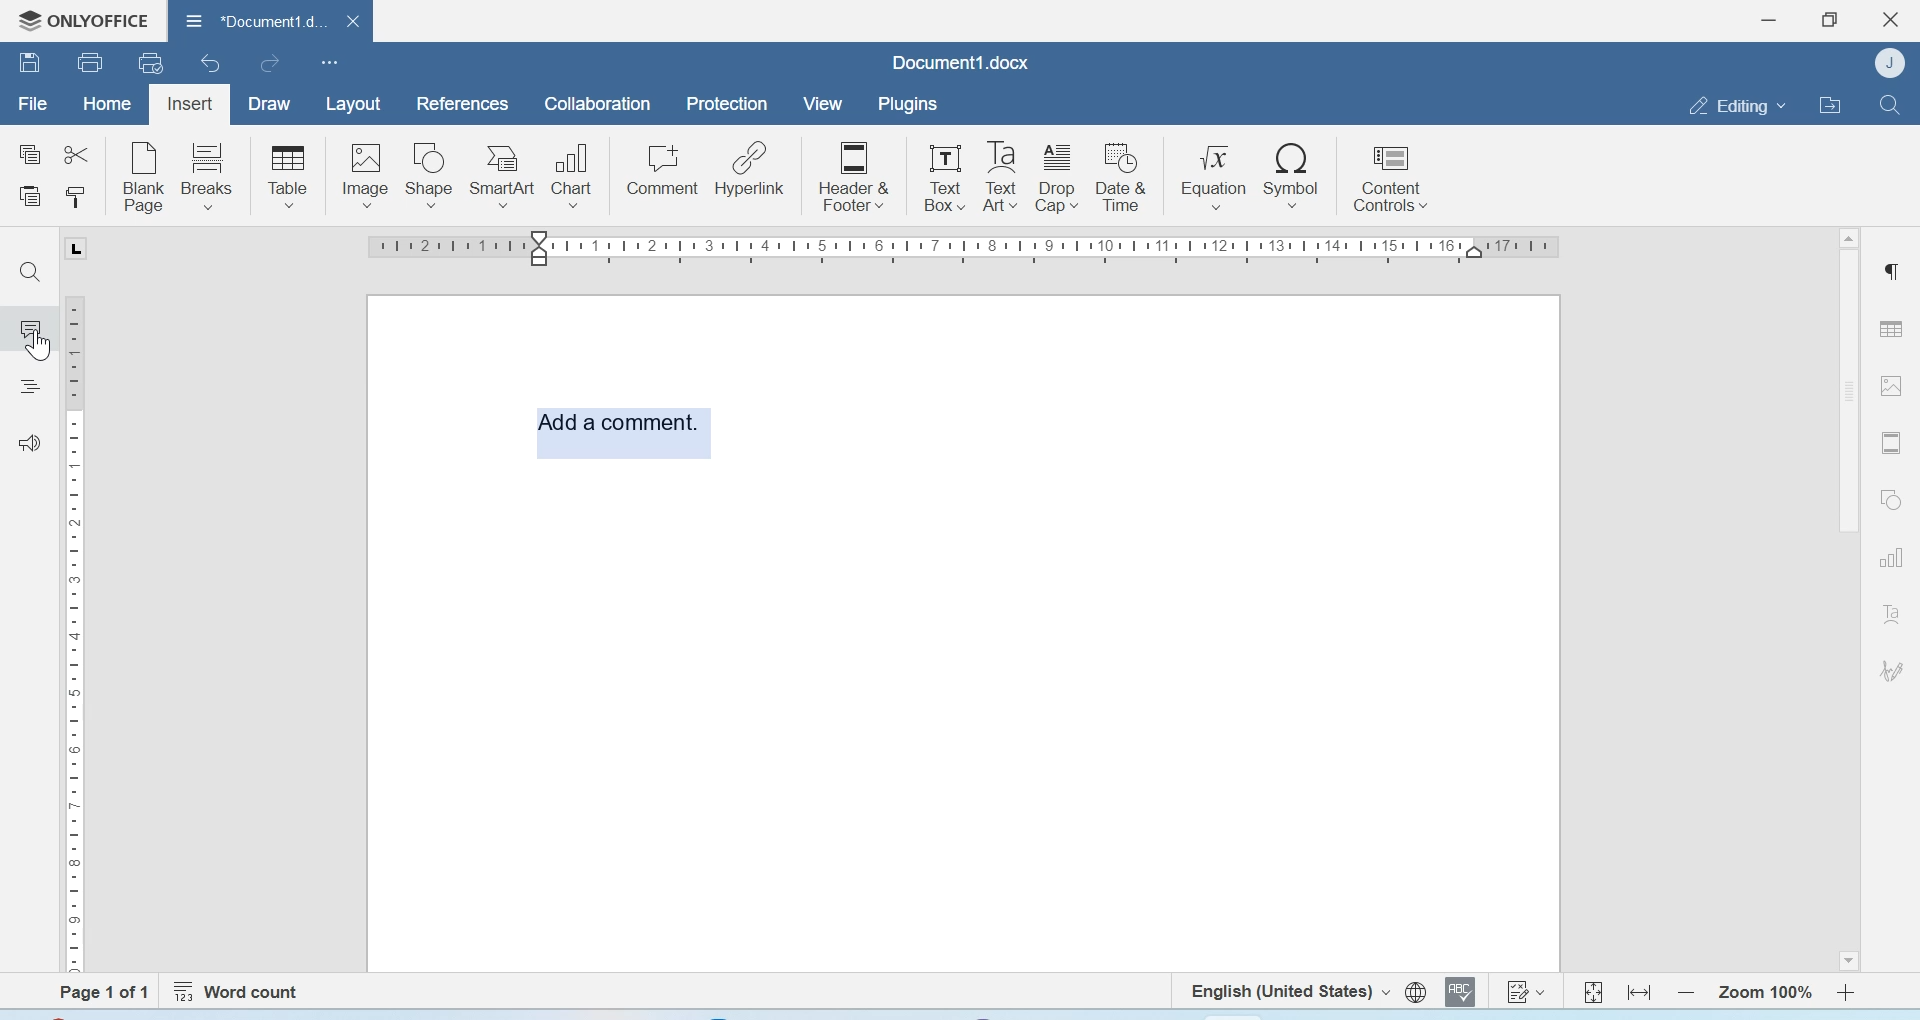  What do you see at coordinates (189, 105) in the screenshot?
I see `Insert` at bounding box center [189, 105].